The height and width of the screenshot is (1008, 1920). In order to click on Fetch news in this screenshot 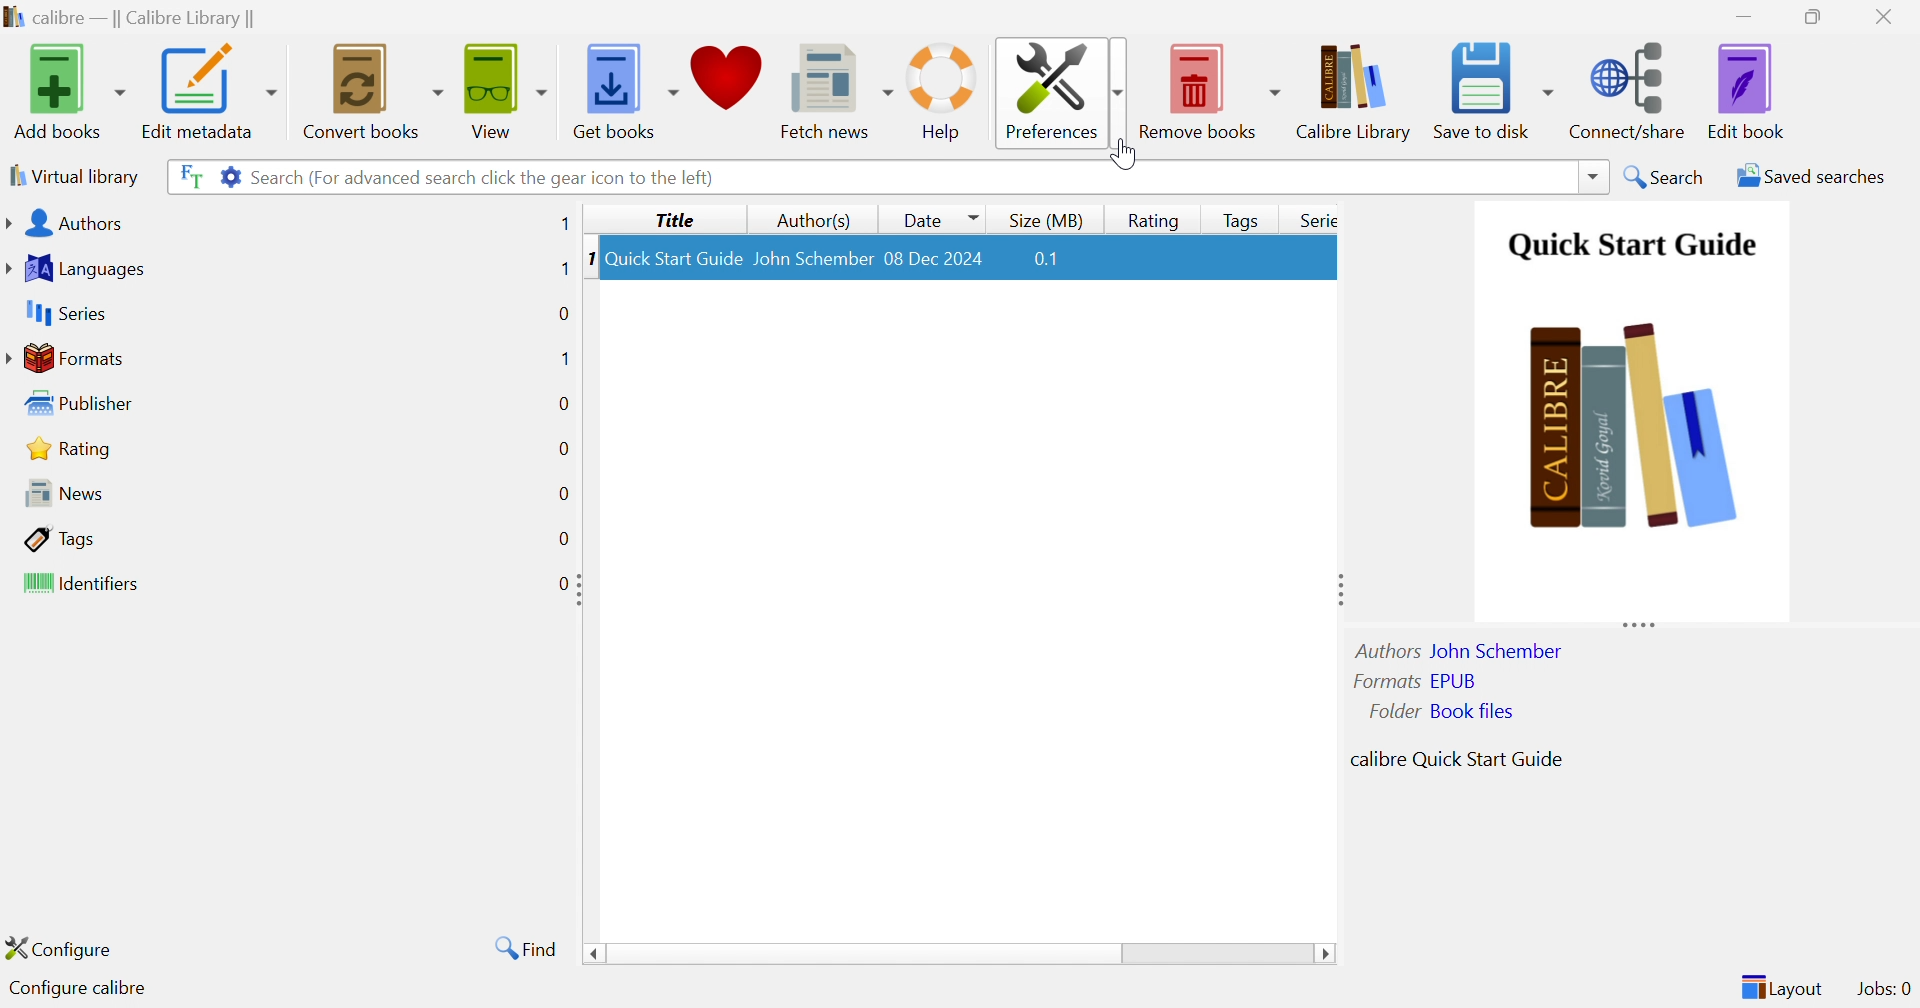, I will do `click(839, 87)`.